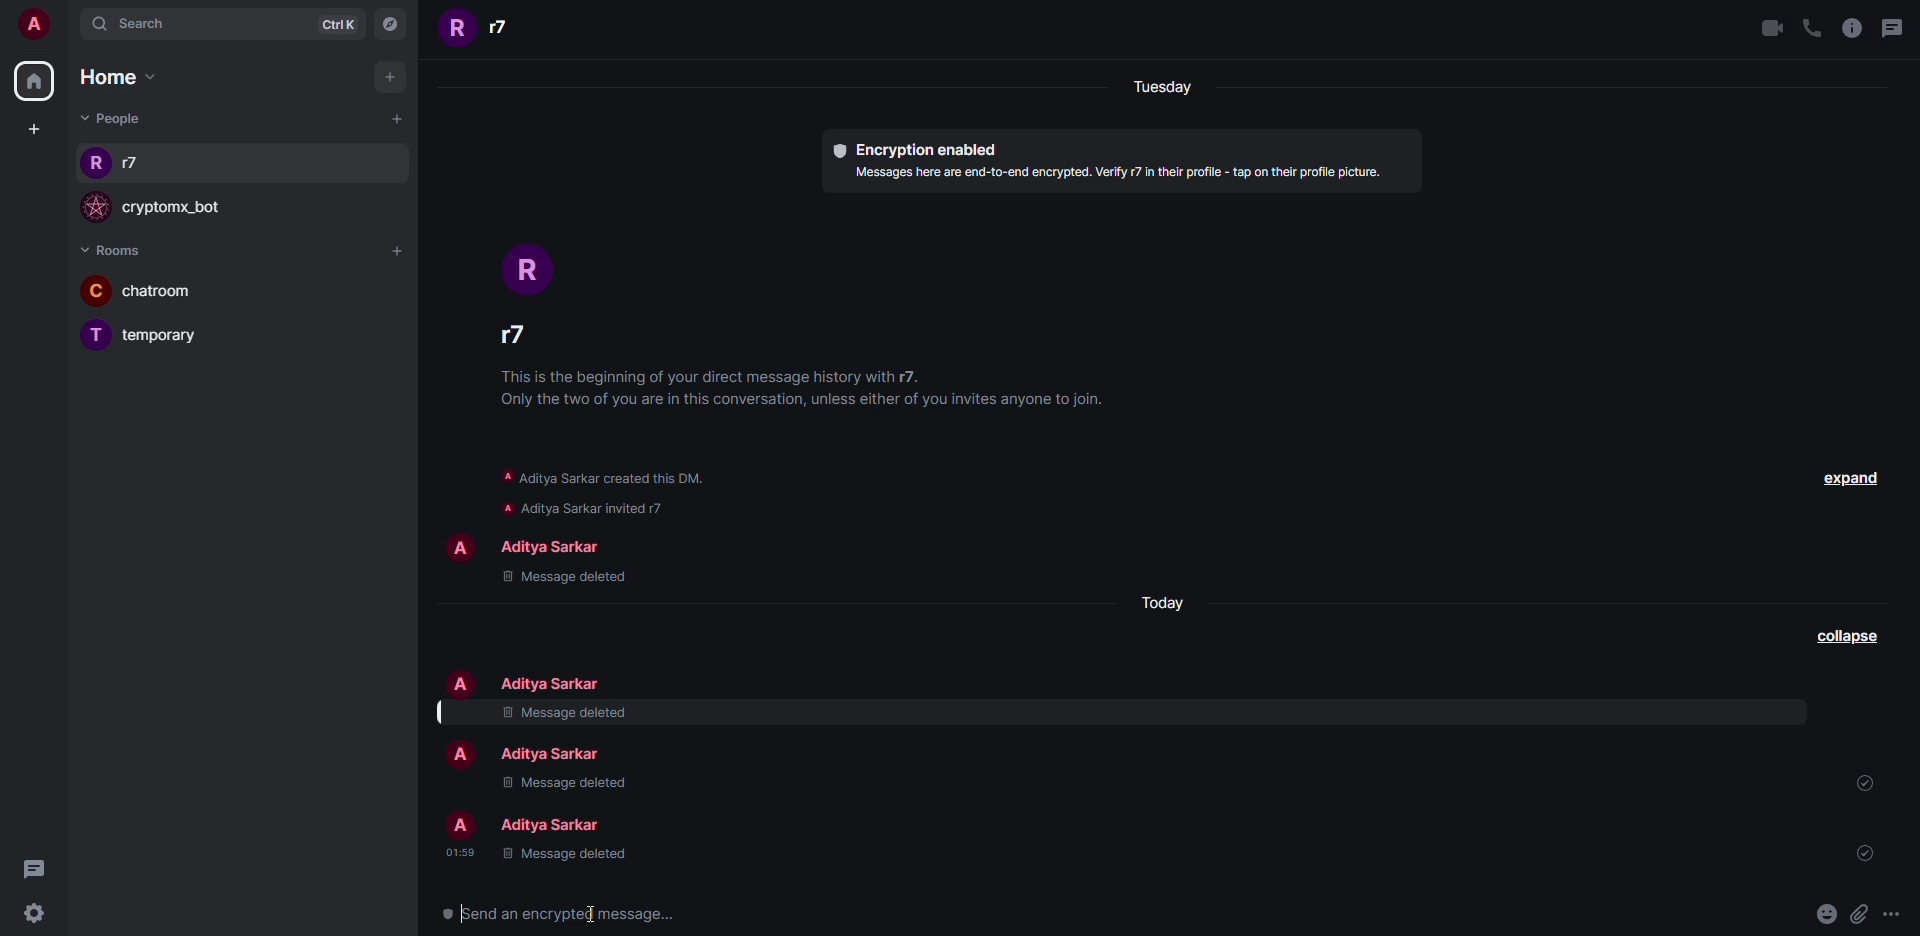 This screenshot has width=1920, height=936. Describe the element at coordinates (1770, 28) in the screenshot. I see `video call` at that location.